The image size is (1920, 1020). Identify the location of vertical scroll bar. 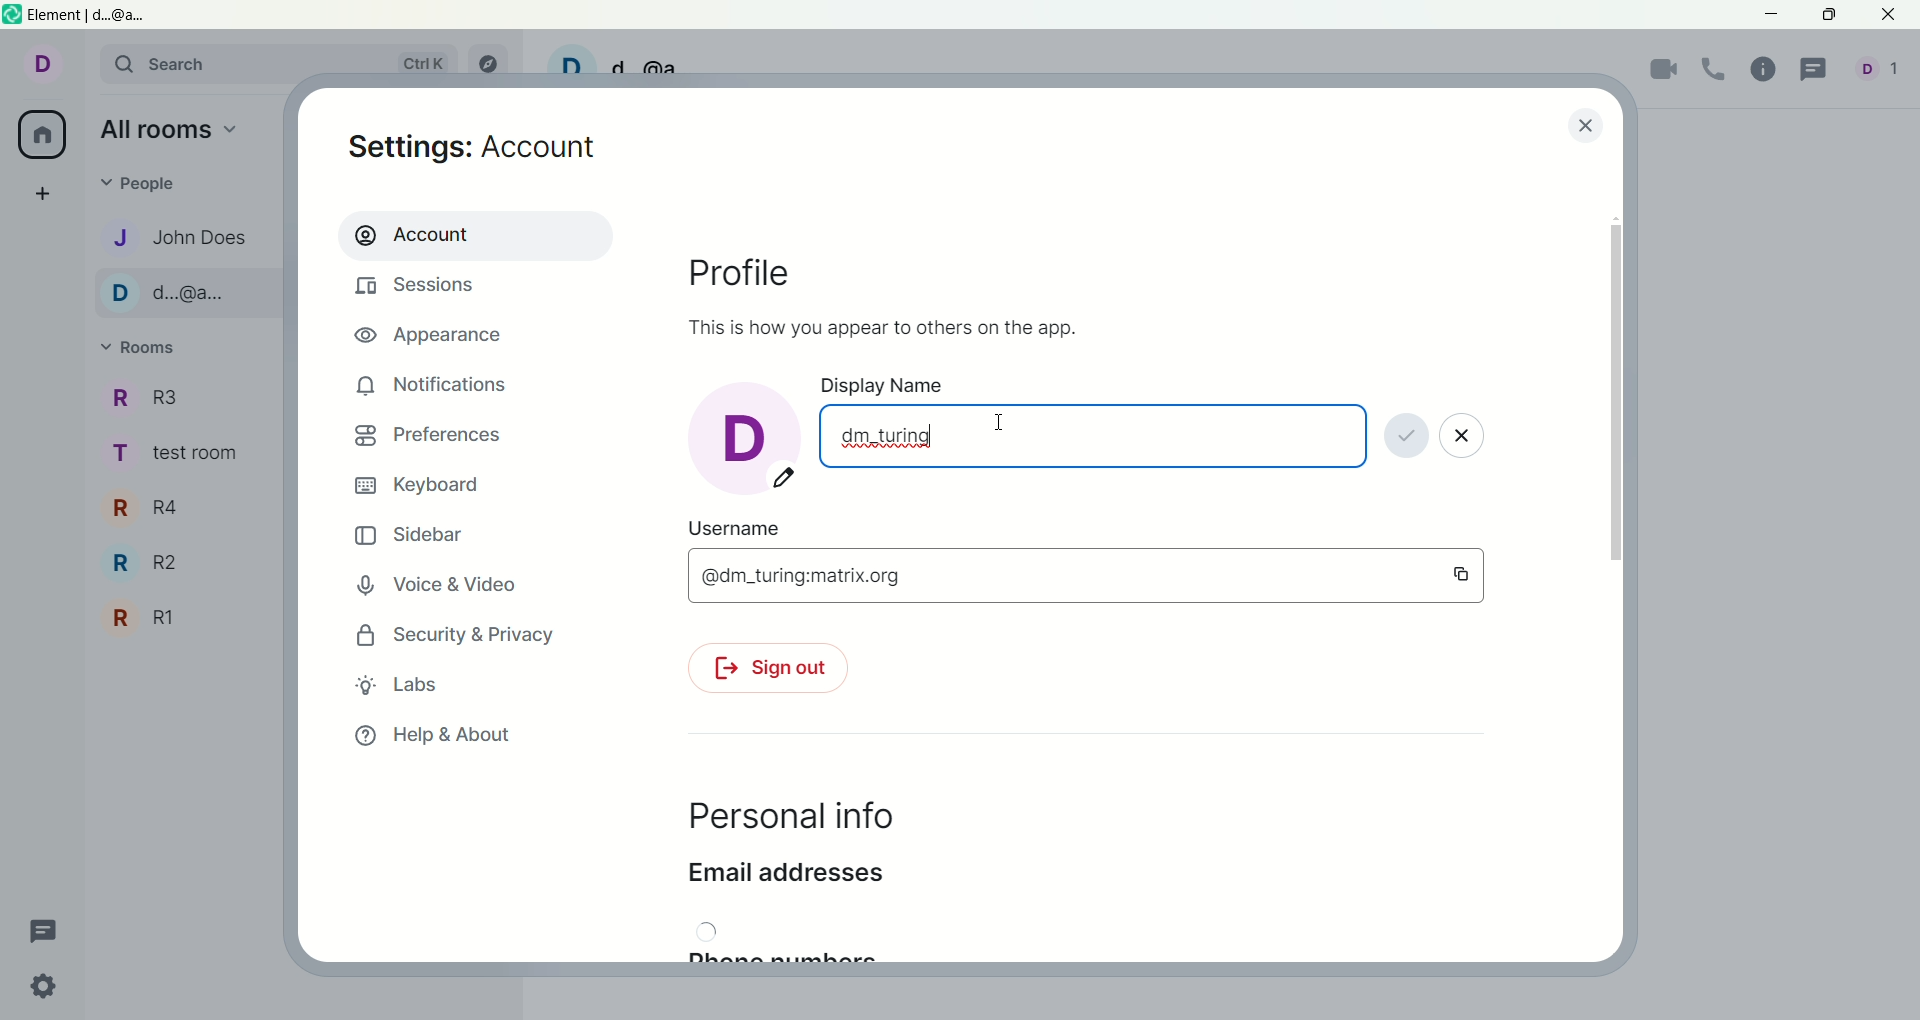
(1618, 578).